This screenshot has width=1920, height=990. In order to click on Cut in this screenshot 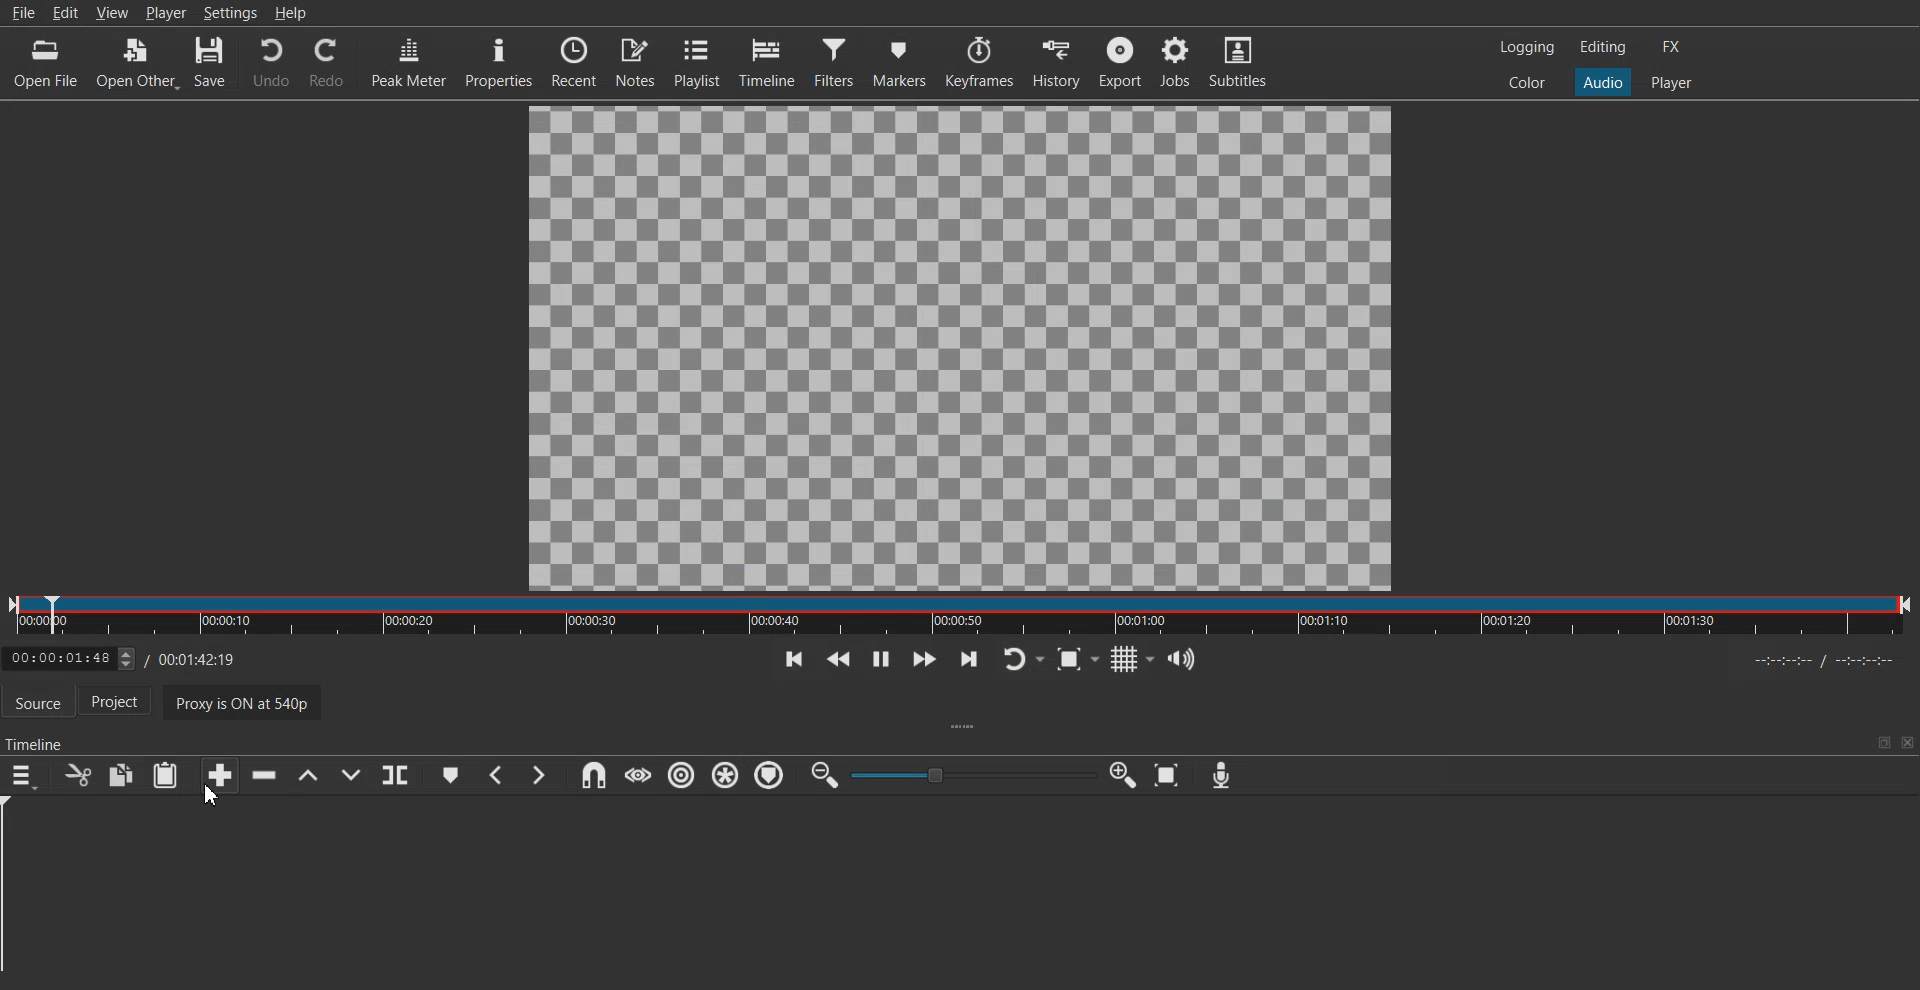, I will do `click(76, 775)`.